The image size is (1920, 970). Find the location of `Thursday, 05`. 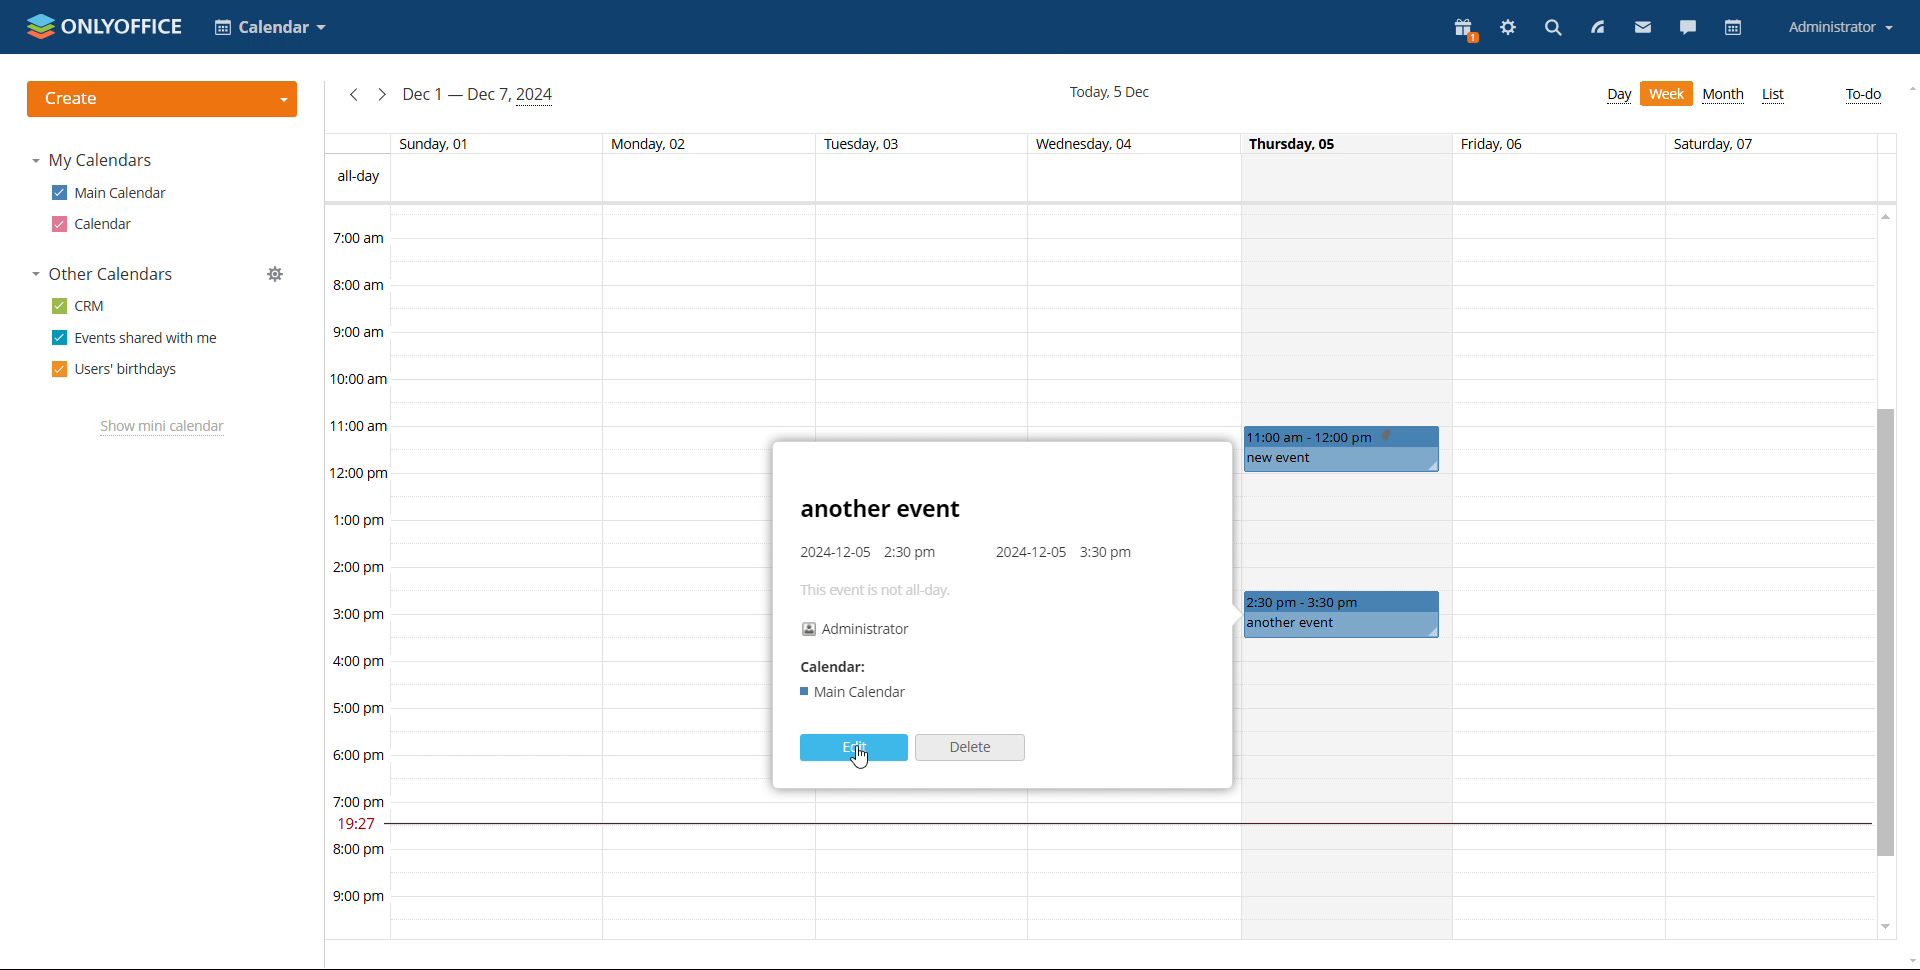

Thursday, 05 is located at coordinates (1295, 143).